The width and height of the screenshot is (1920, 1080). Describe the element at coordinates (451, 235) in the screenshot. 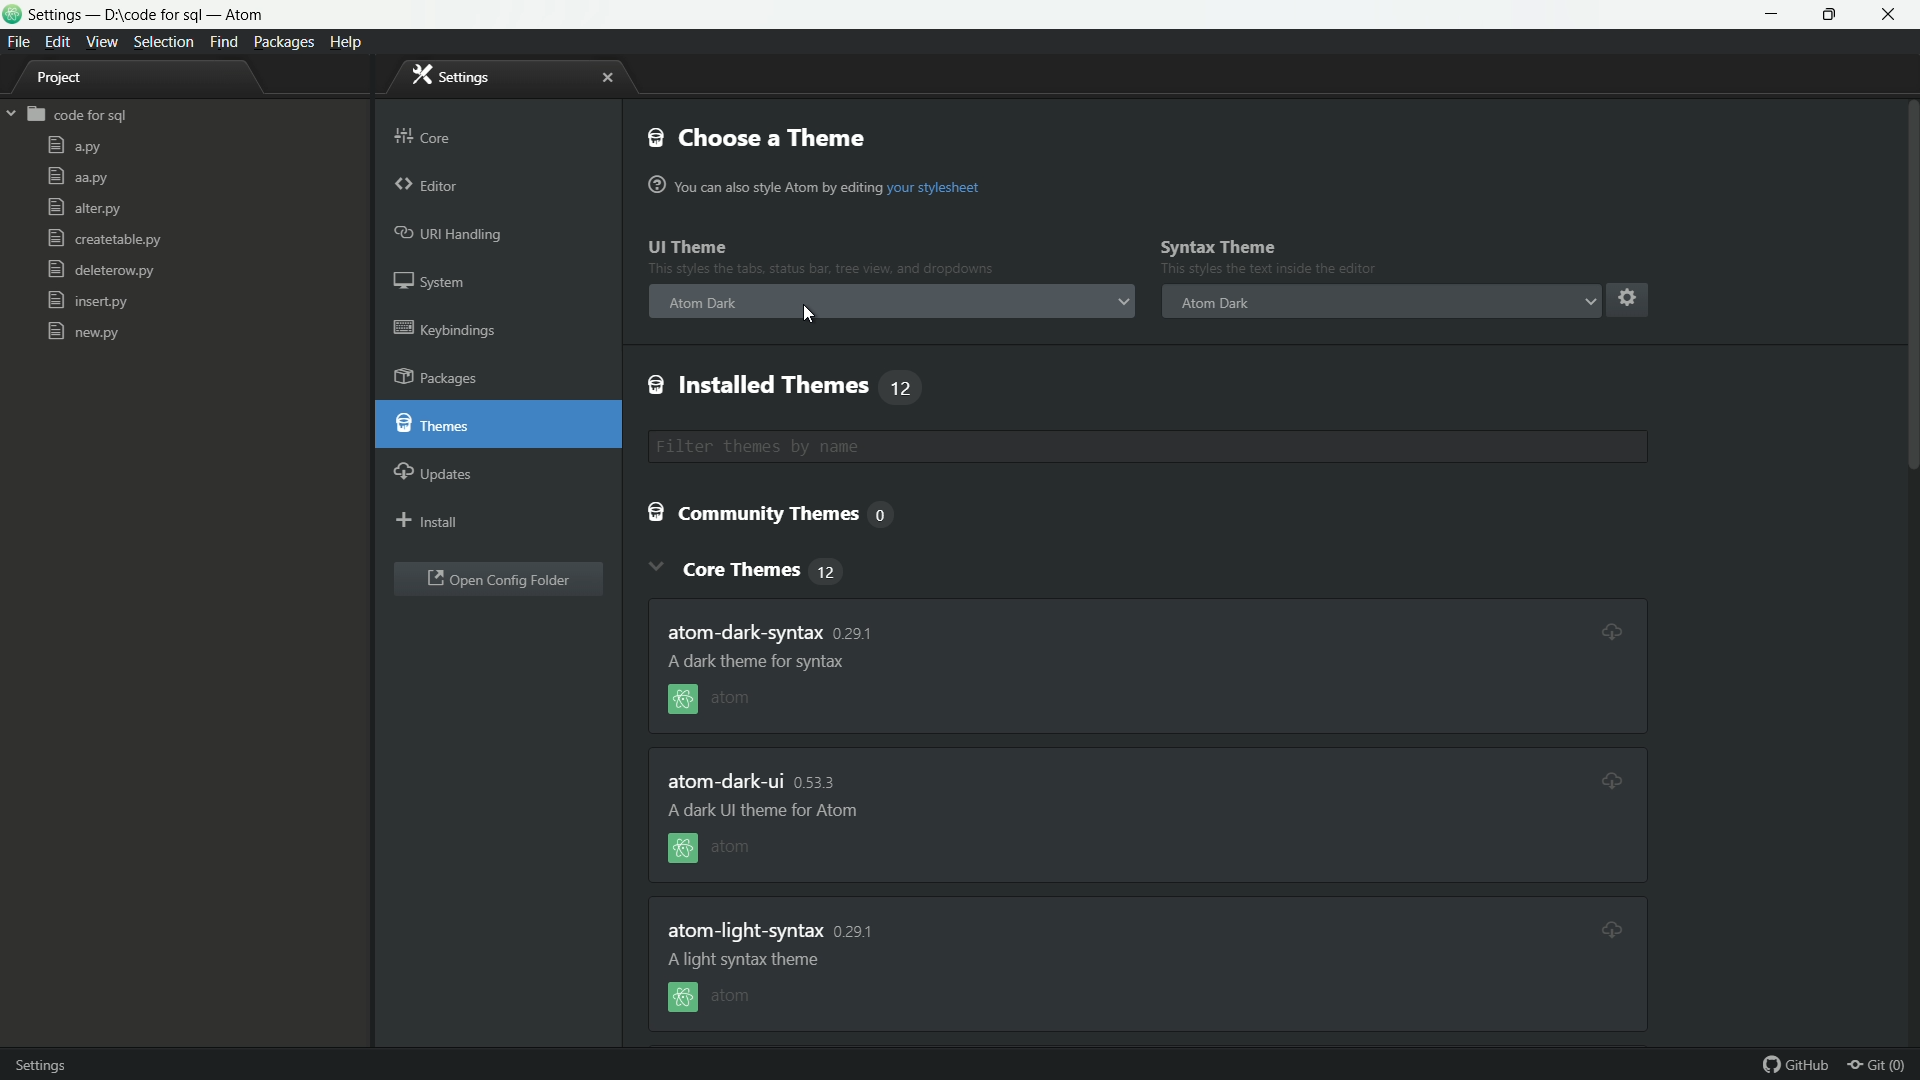

I see `uri handing` at that location.